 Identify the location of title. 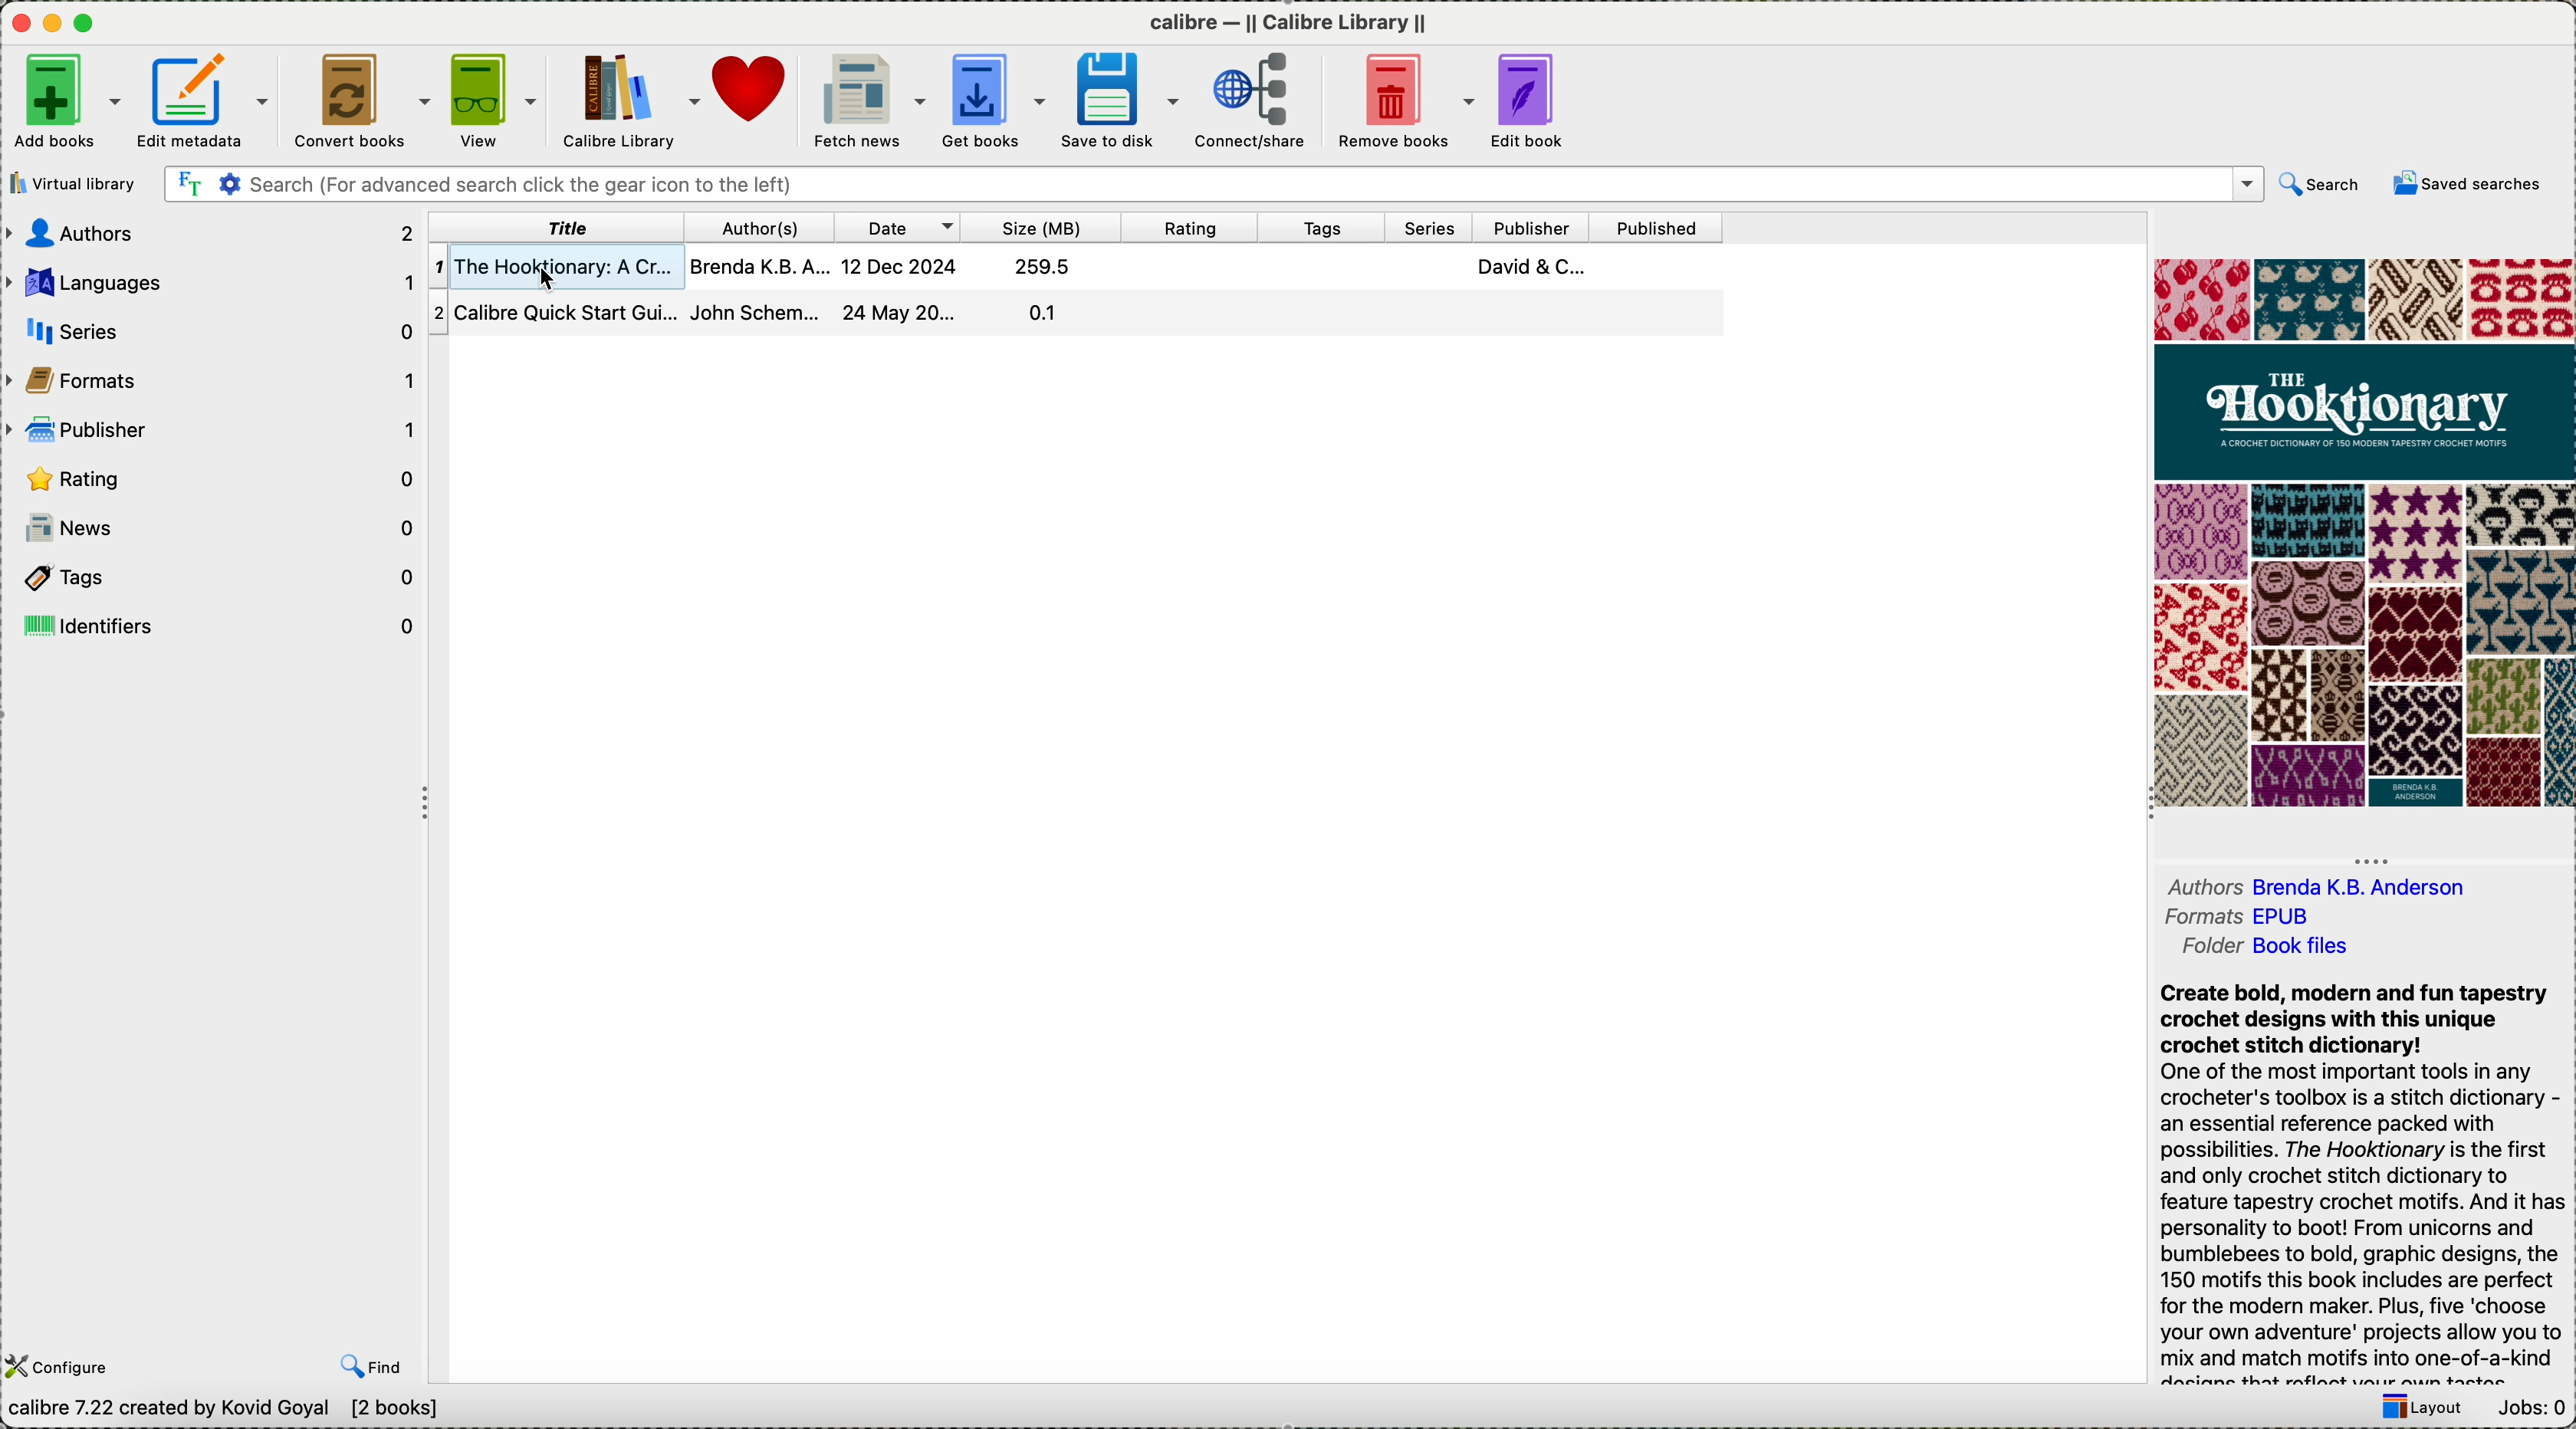
(555, 226).